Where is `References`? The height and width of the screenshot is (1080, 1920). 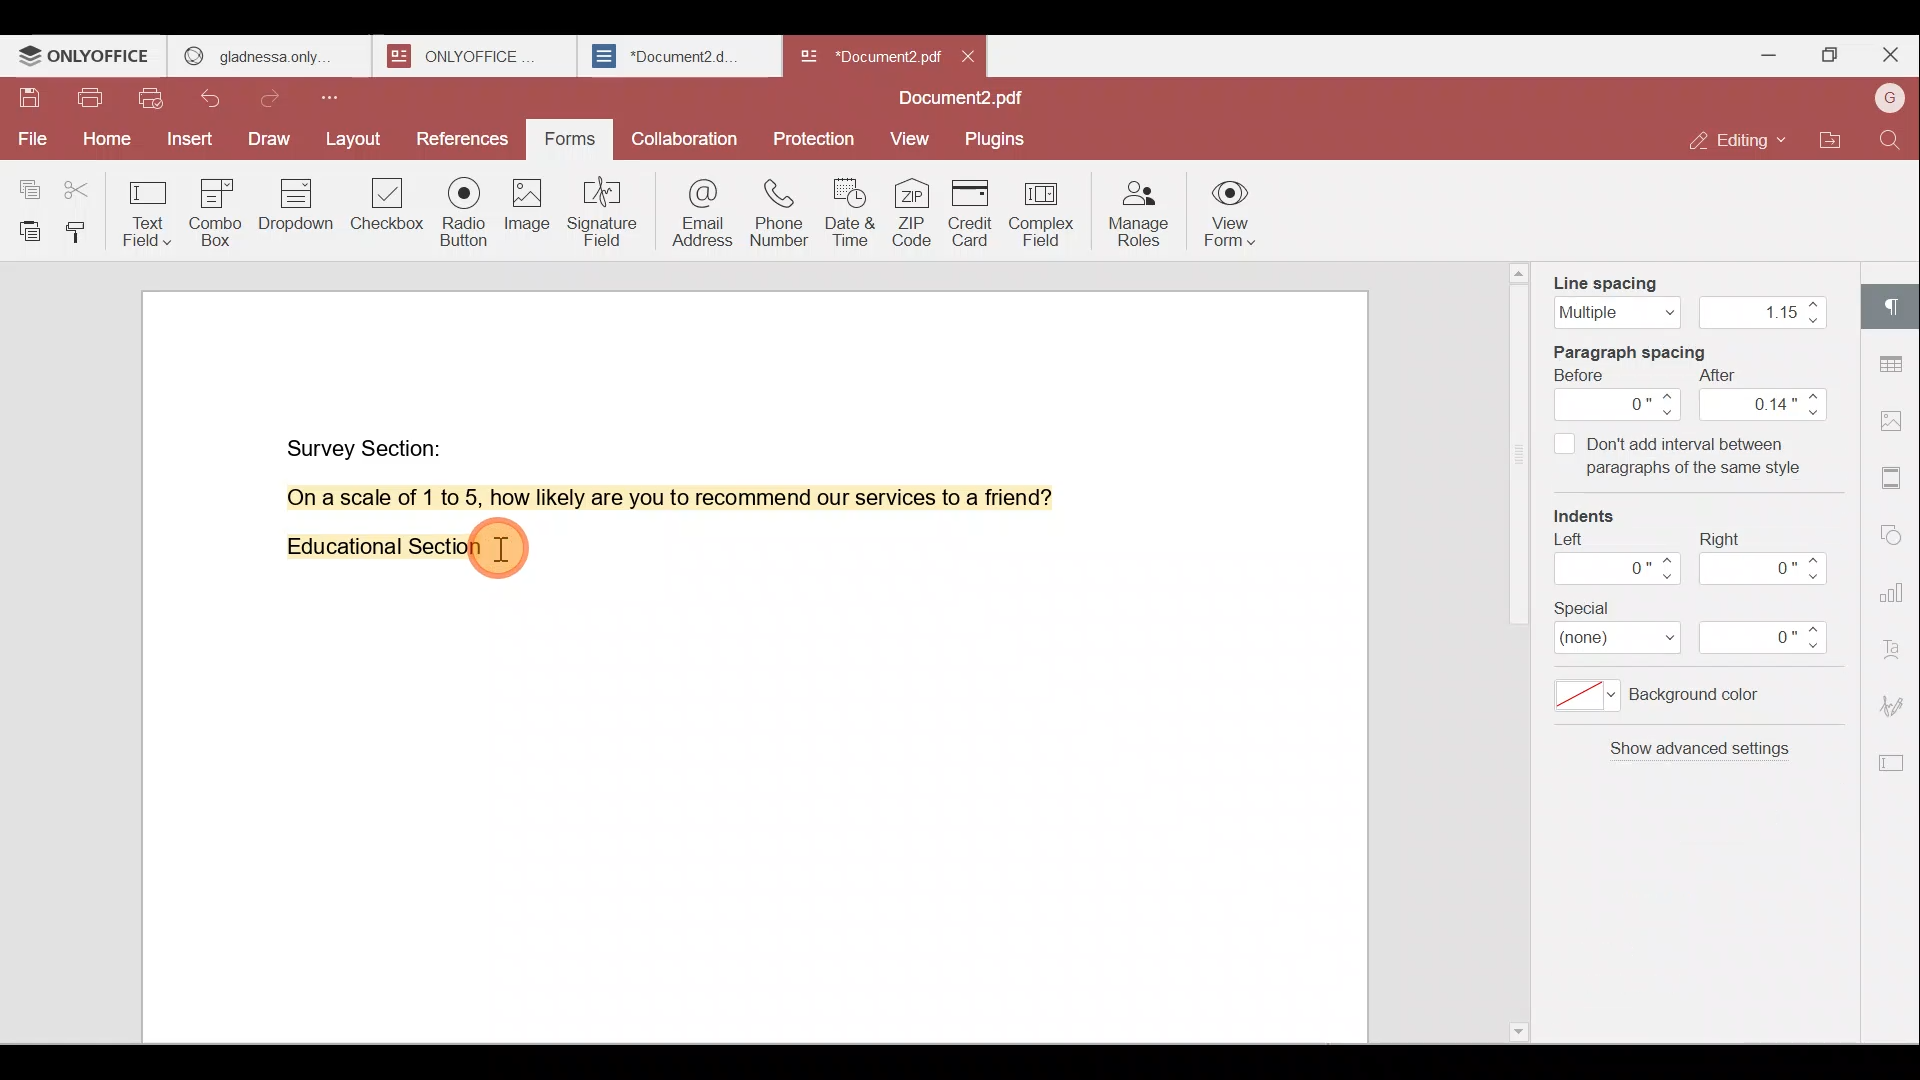
References is located at coordinates (464, 141).